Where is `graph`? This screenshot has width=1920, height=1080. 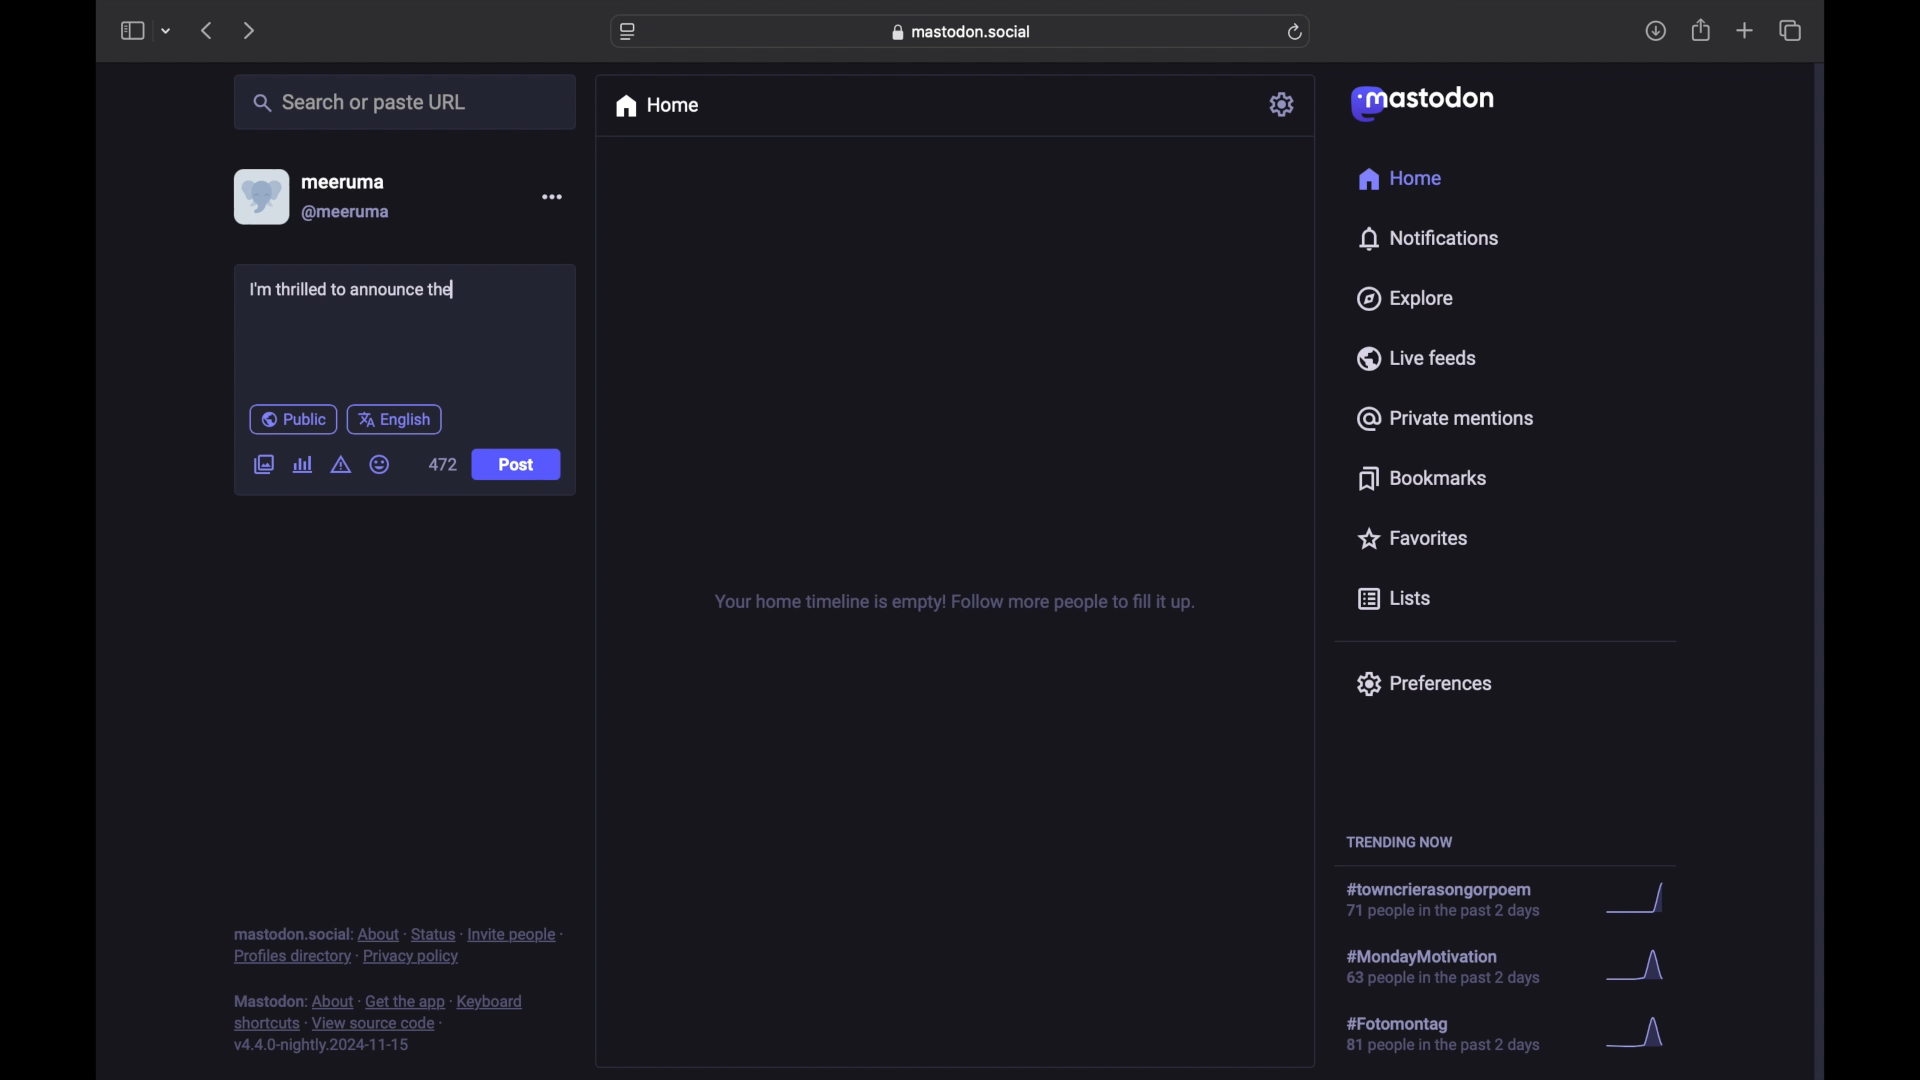 graph is located at coordinates (1641, 968).